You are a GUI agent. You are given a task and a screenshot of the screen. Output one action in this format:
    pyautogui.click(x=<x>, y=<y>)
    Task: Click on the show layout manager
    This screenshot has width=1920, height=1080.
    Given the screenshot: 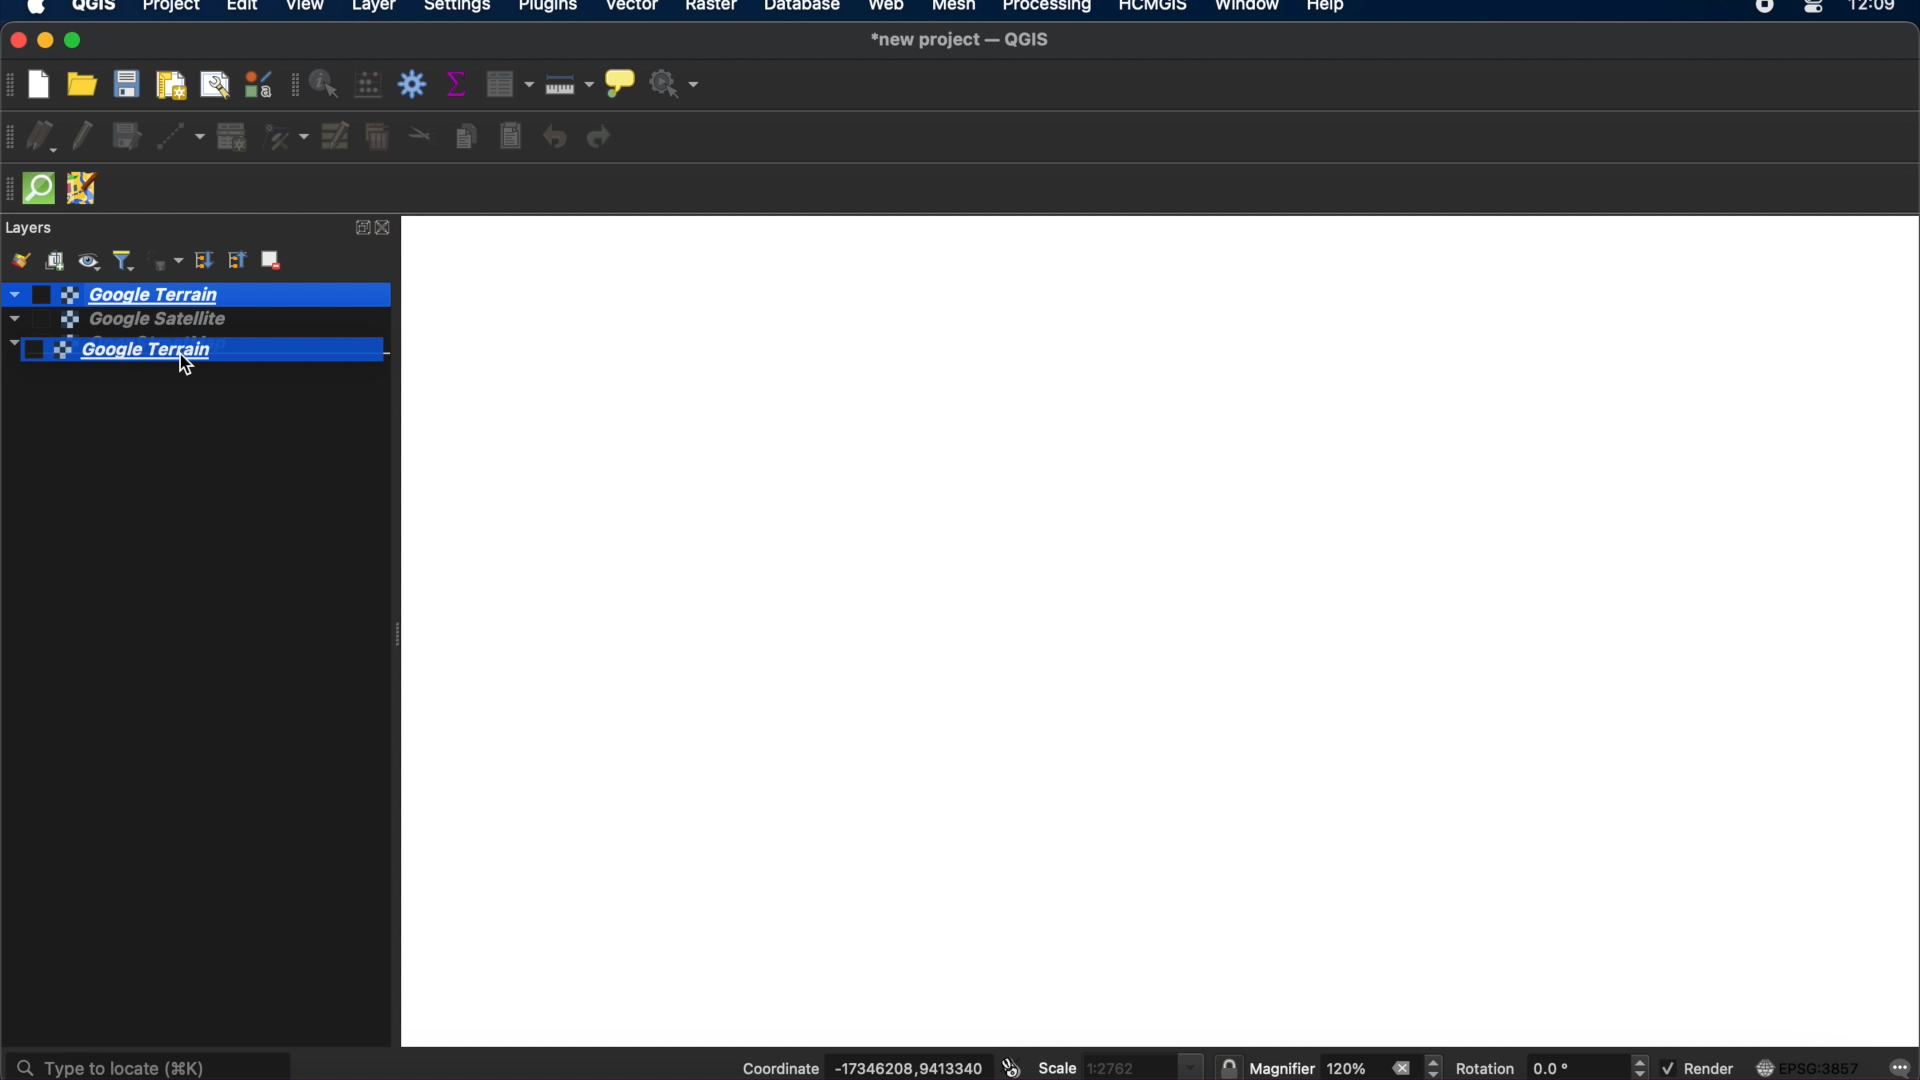 What is the action you would take?
    pyautogui.click(x=218, y=84)
    